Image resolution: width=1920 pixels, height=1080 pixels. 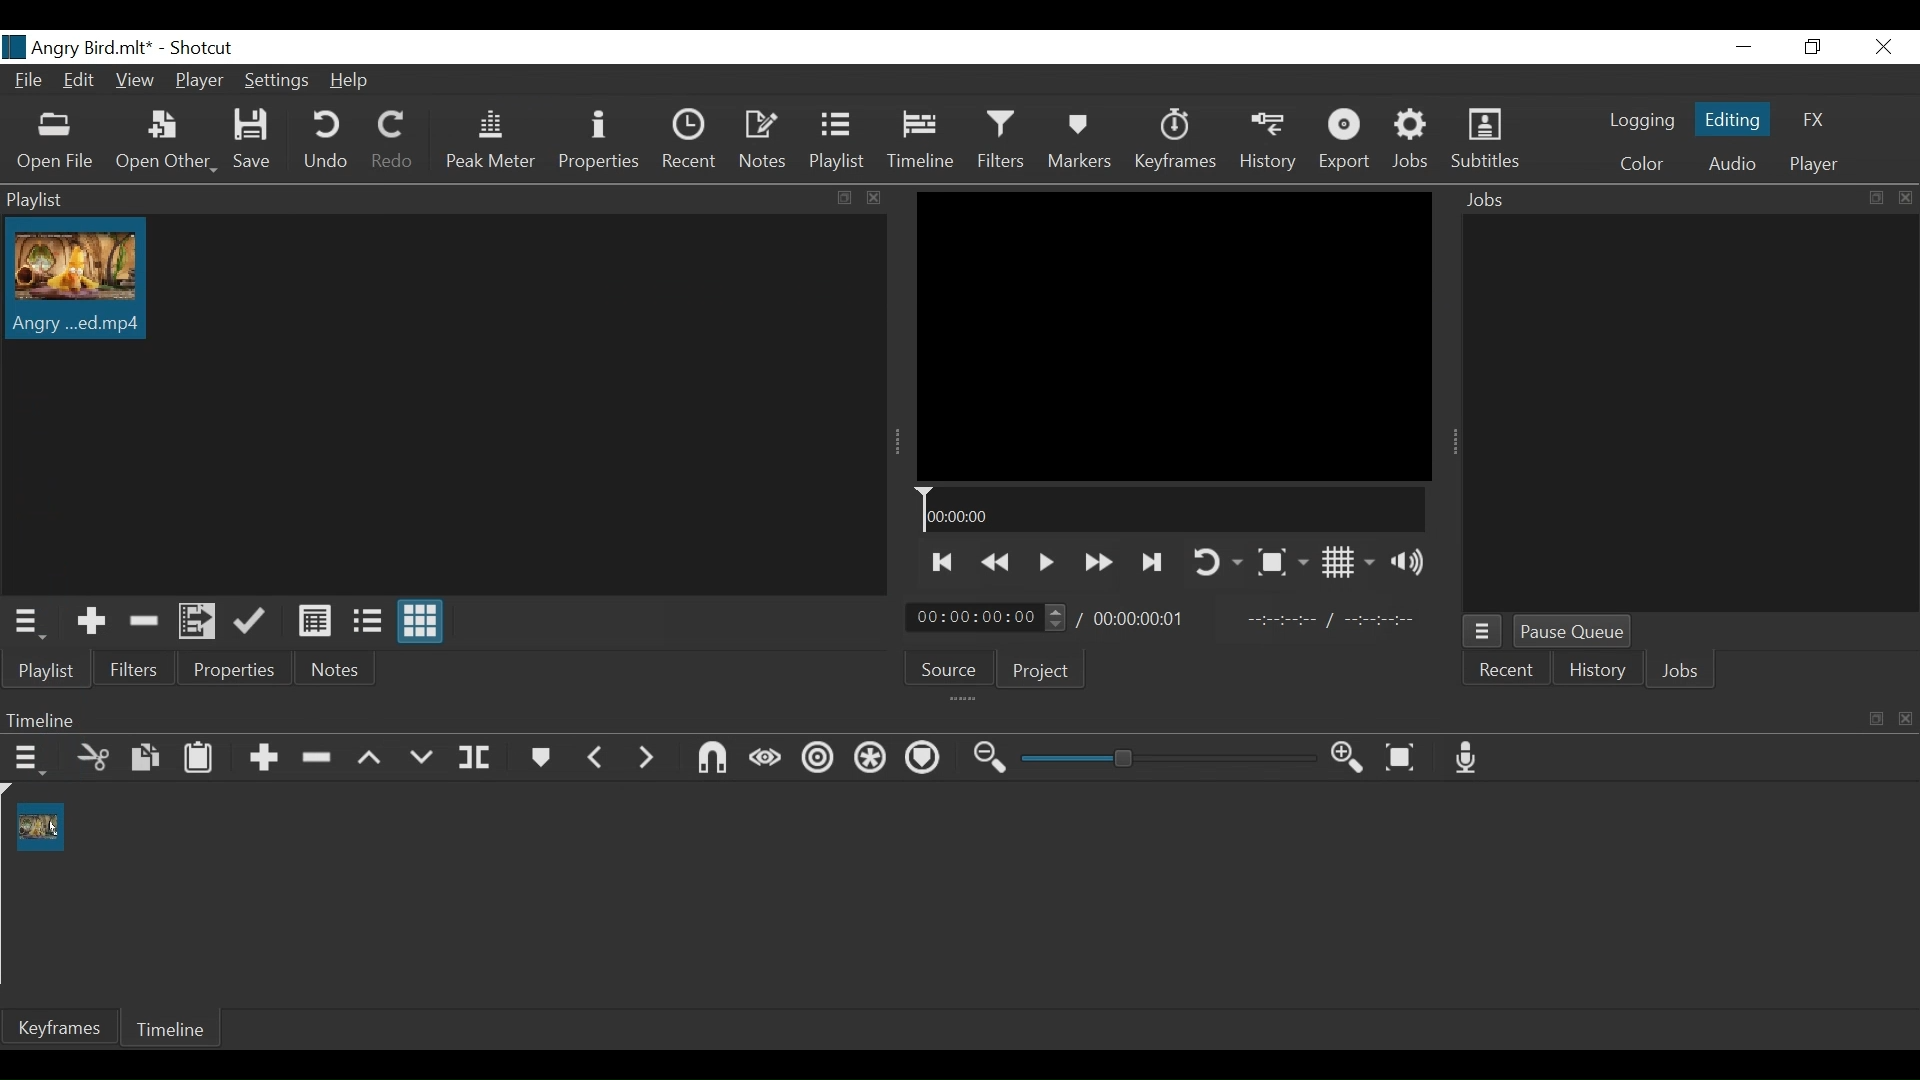 I want to click on Play quickly backward, so click(x=994, y=563).